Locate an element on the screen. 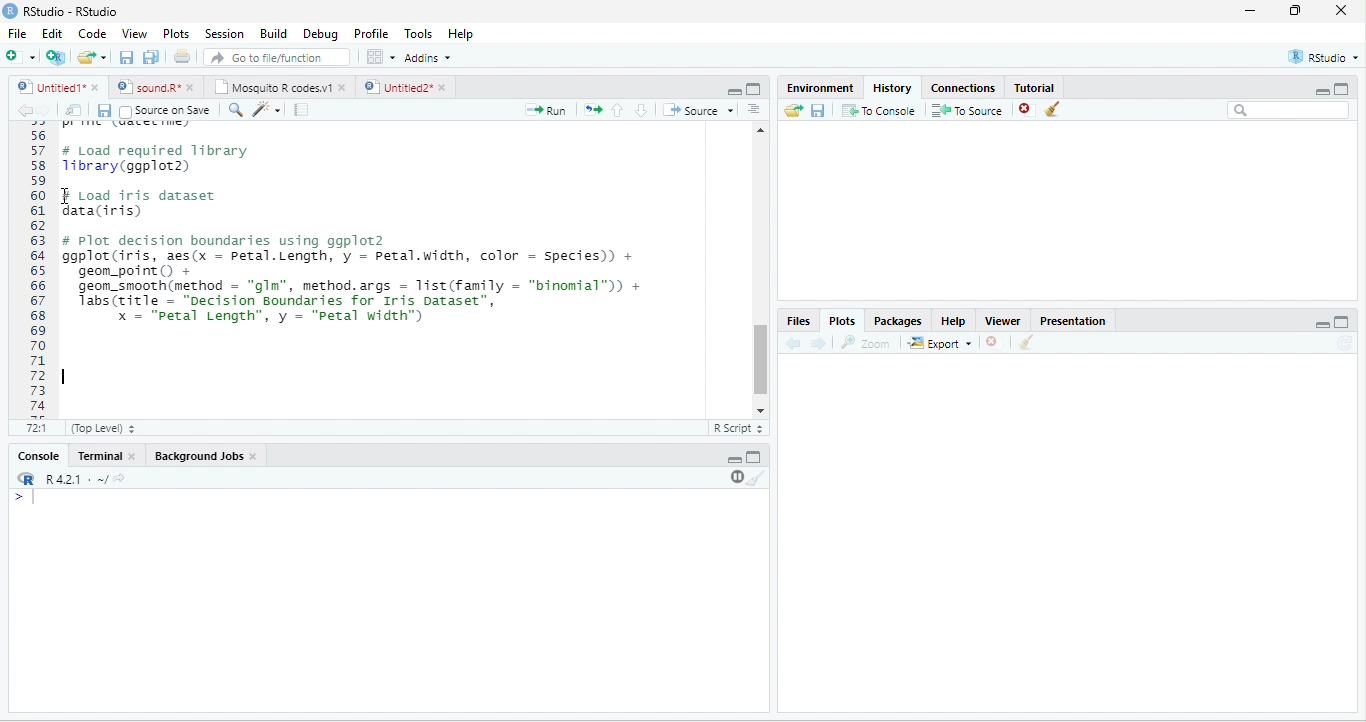  search file is located at coordinates (278, 57).